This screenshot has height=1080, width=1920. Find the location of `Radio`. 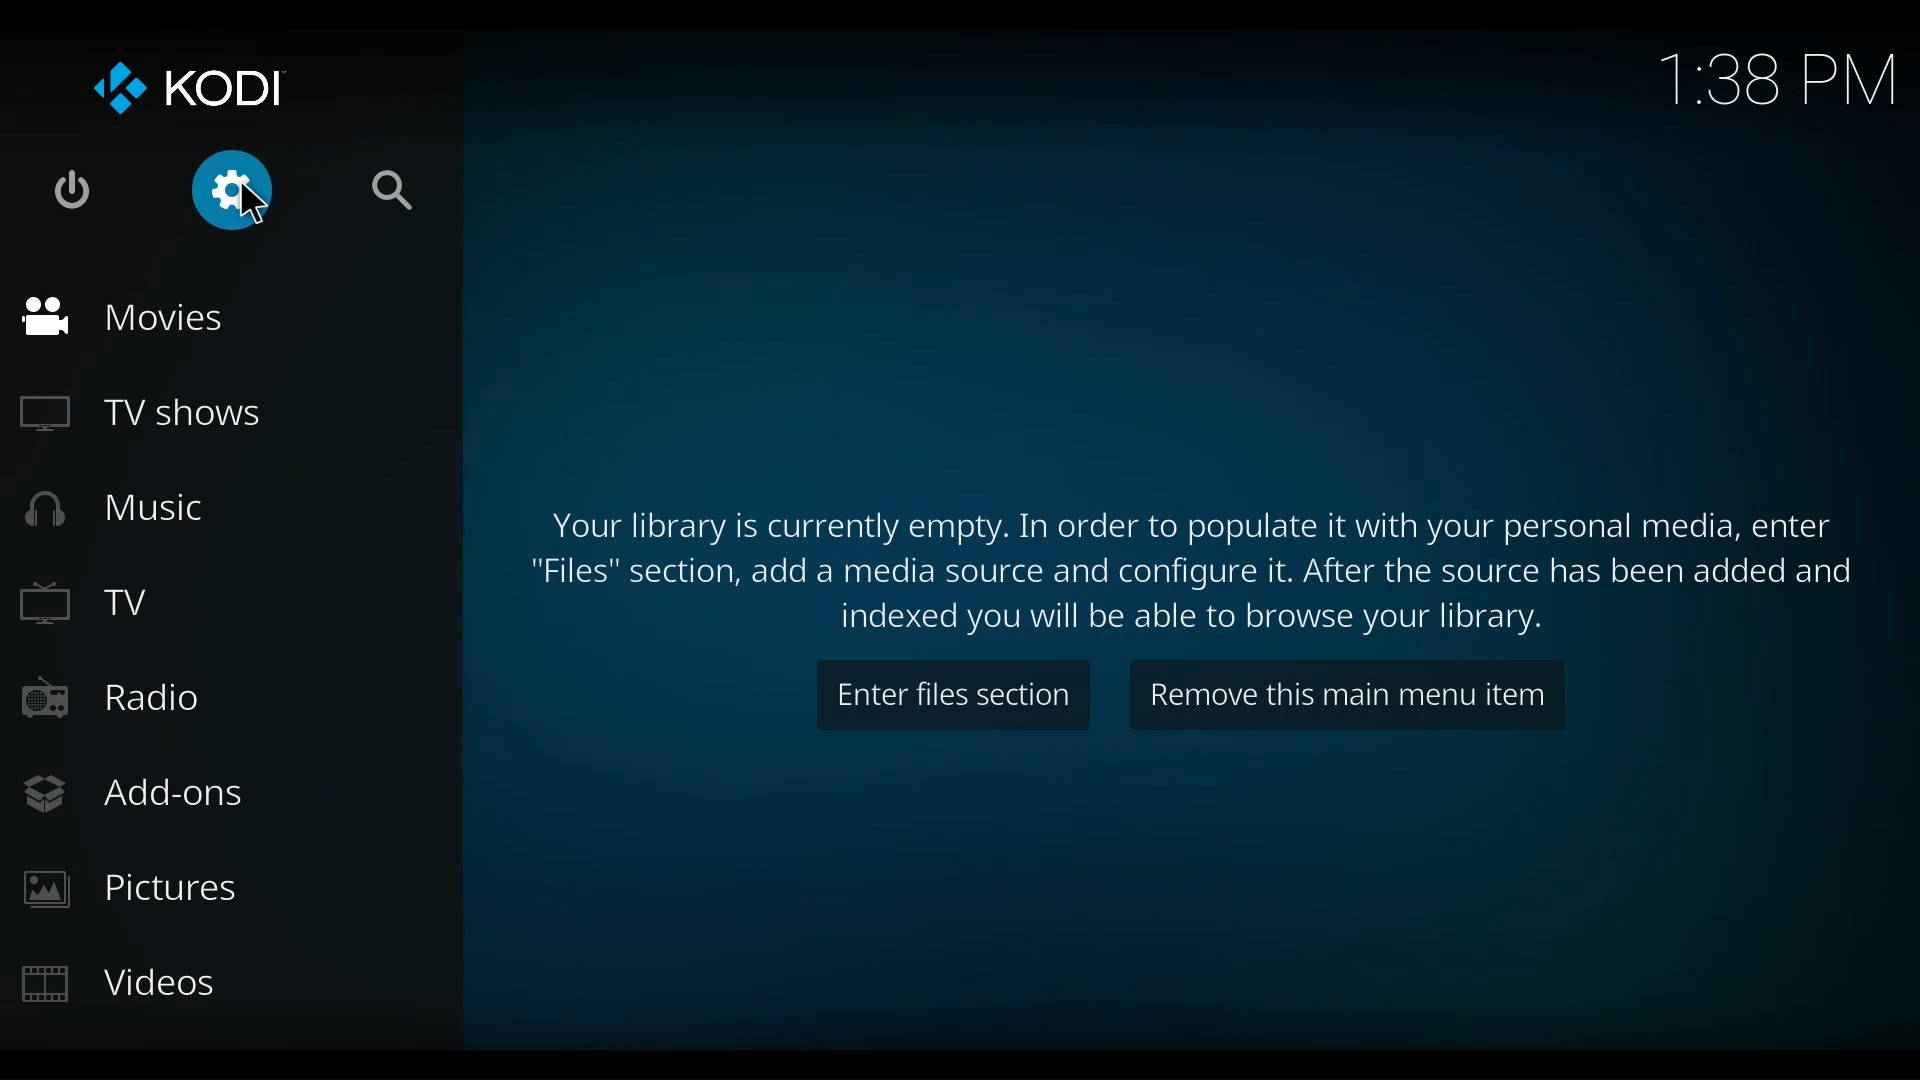

Radio is located at coordinates (113, 697).